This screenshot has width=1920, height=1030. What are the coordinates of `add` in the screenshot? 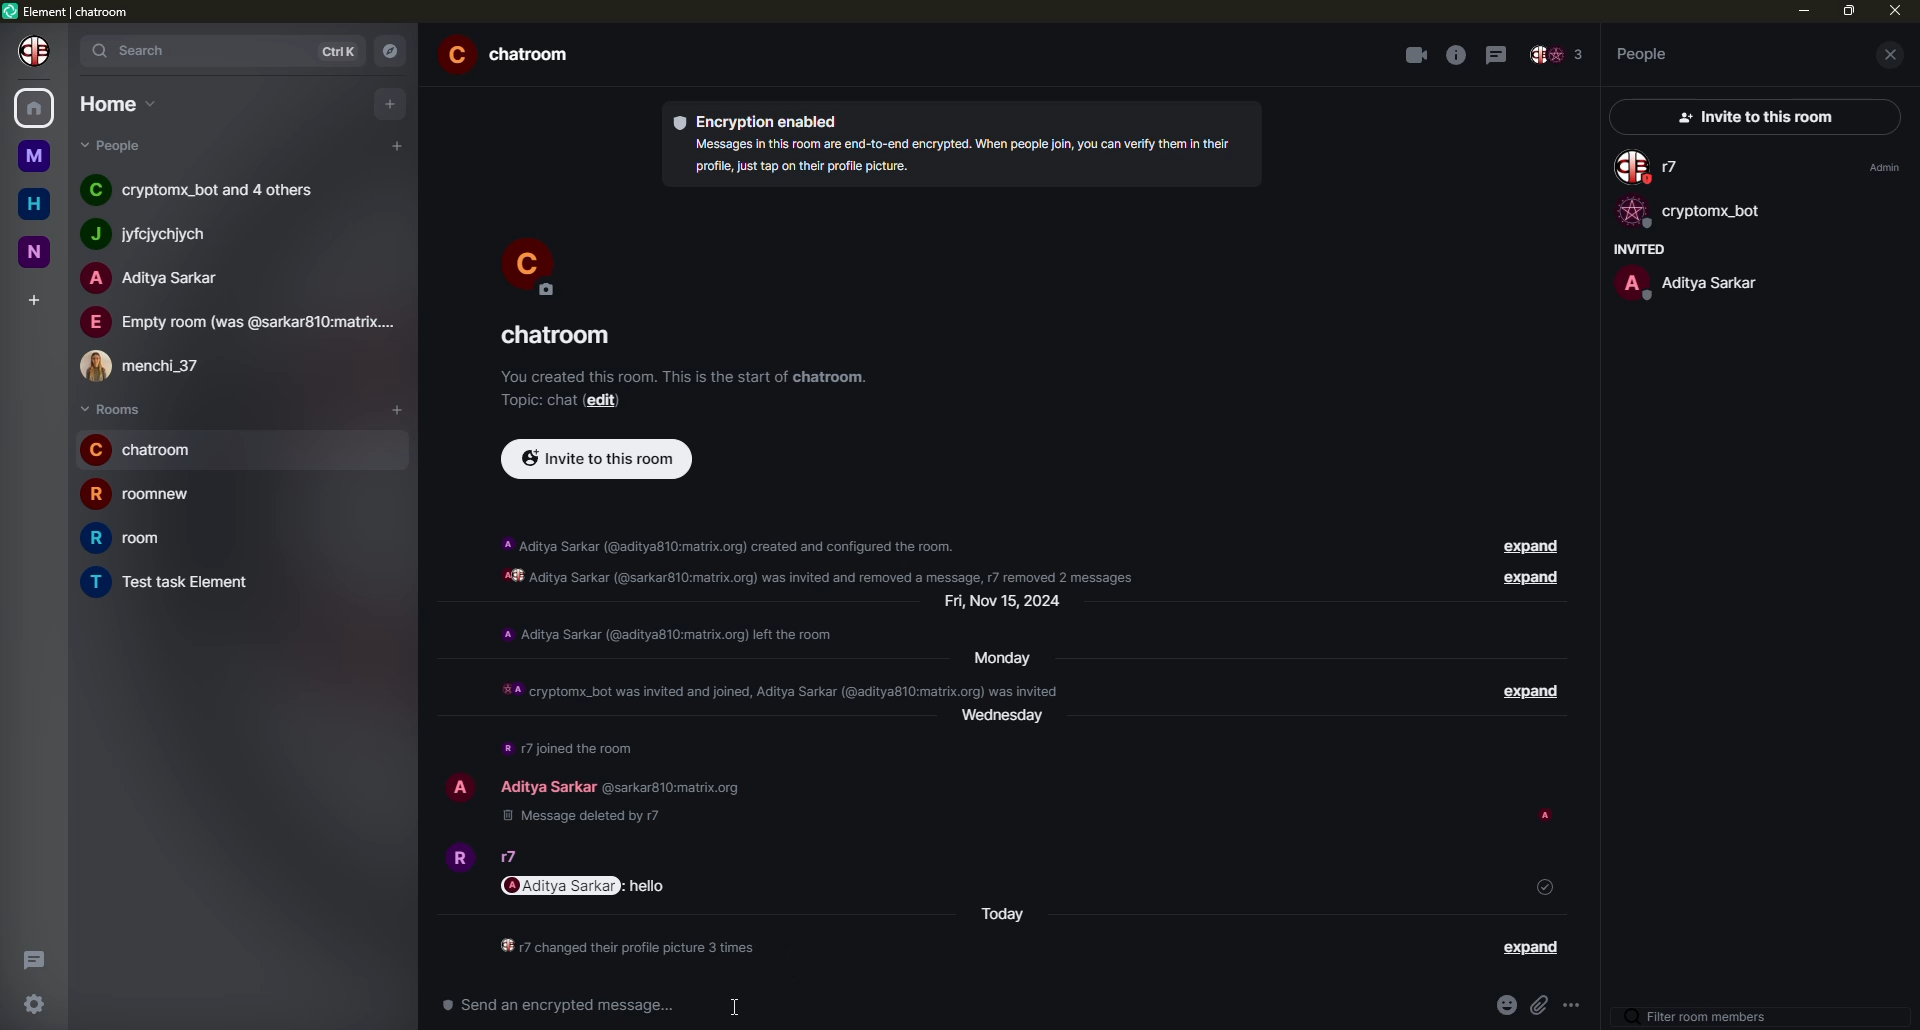 It's located at (36, 299).